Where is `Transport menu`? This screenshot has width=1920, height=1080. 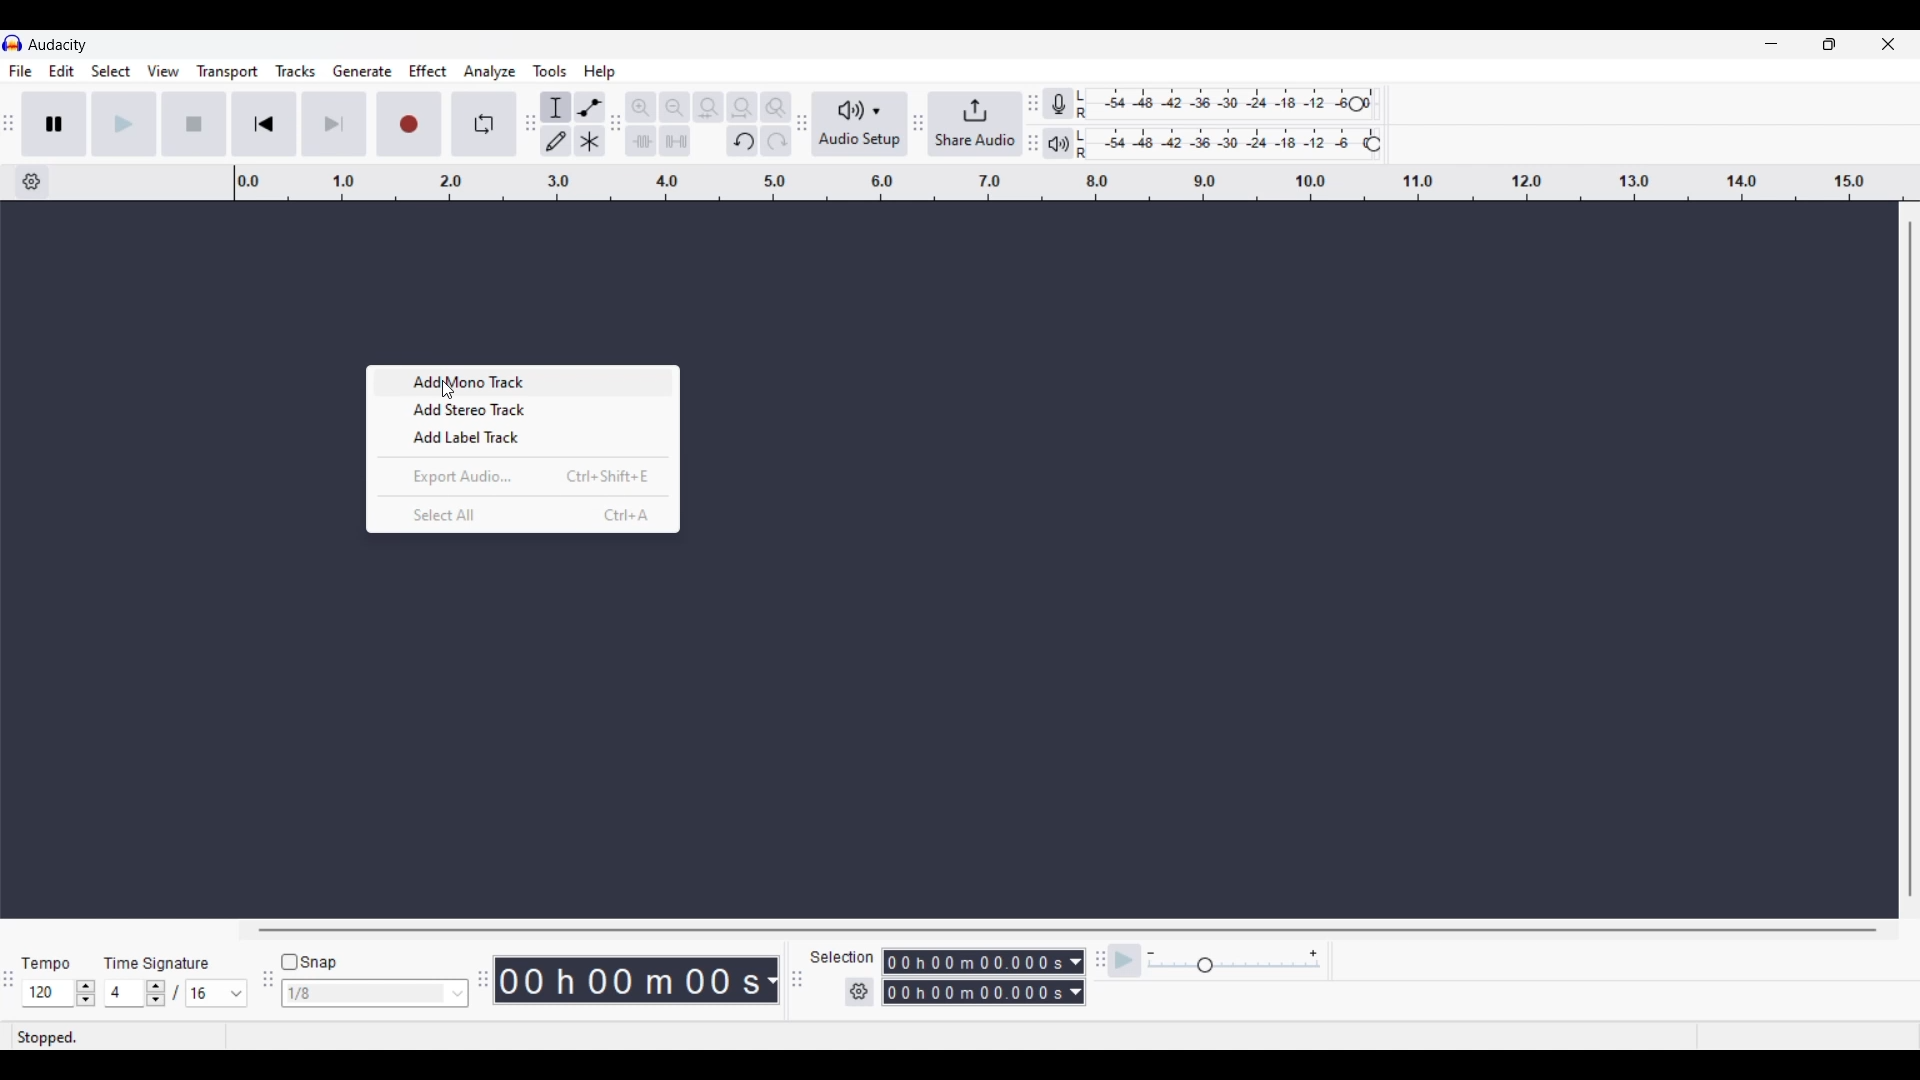
Transport menu is located at coordinates (228, 71).